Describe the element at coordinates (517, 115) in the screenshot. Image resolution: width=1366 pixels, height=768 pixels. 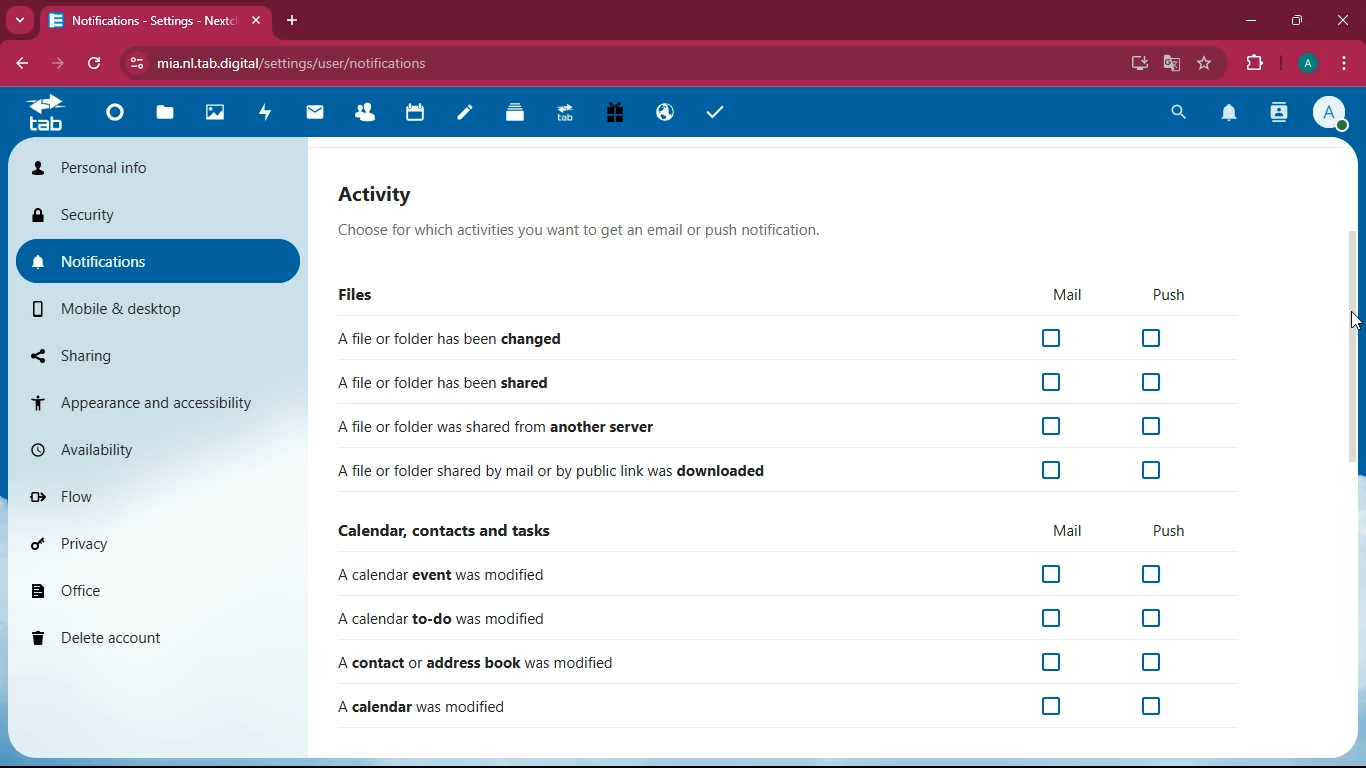
I see `Deck` at that location.